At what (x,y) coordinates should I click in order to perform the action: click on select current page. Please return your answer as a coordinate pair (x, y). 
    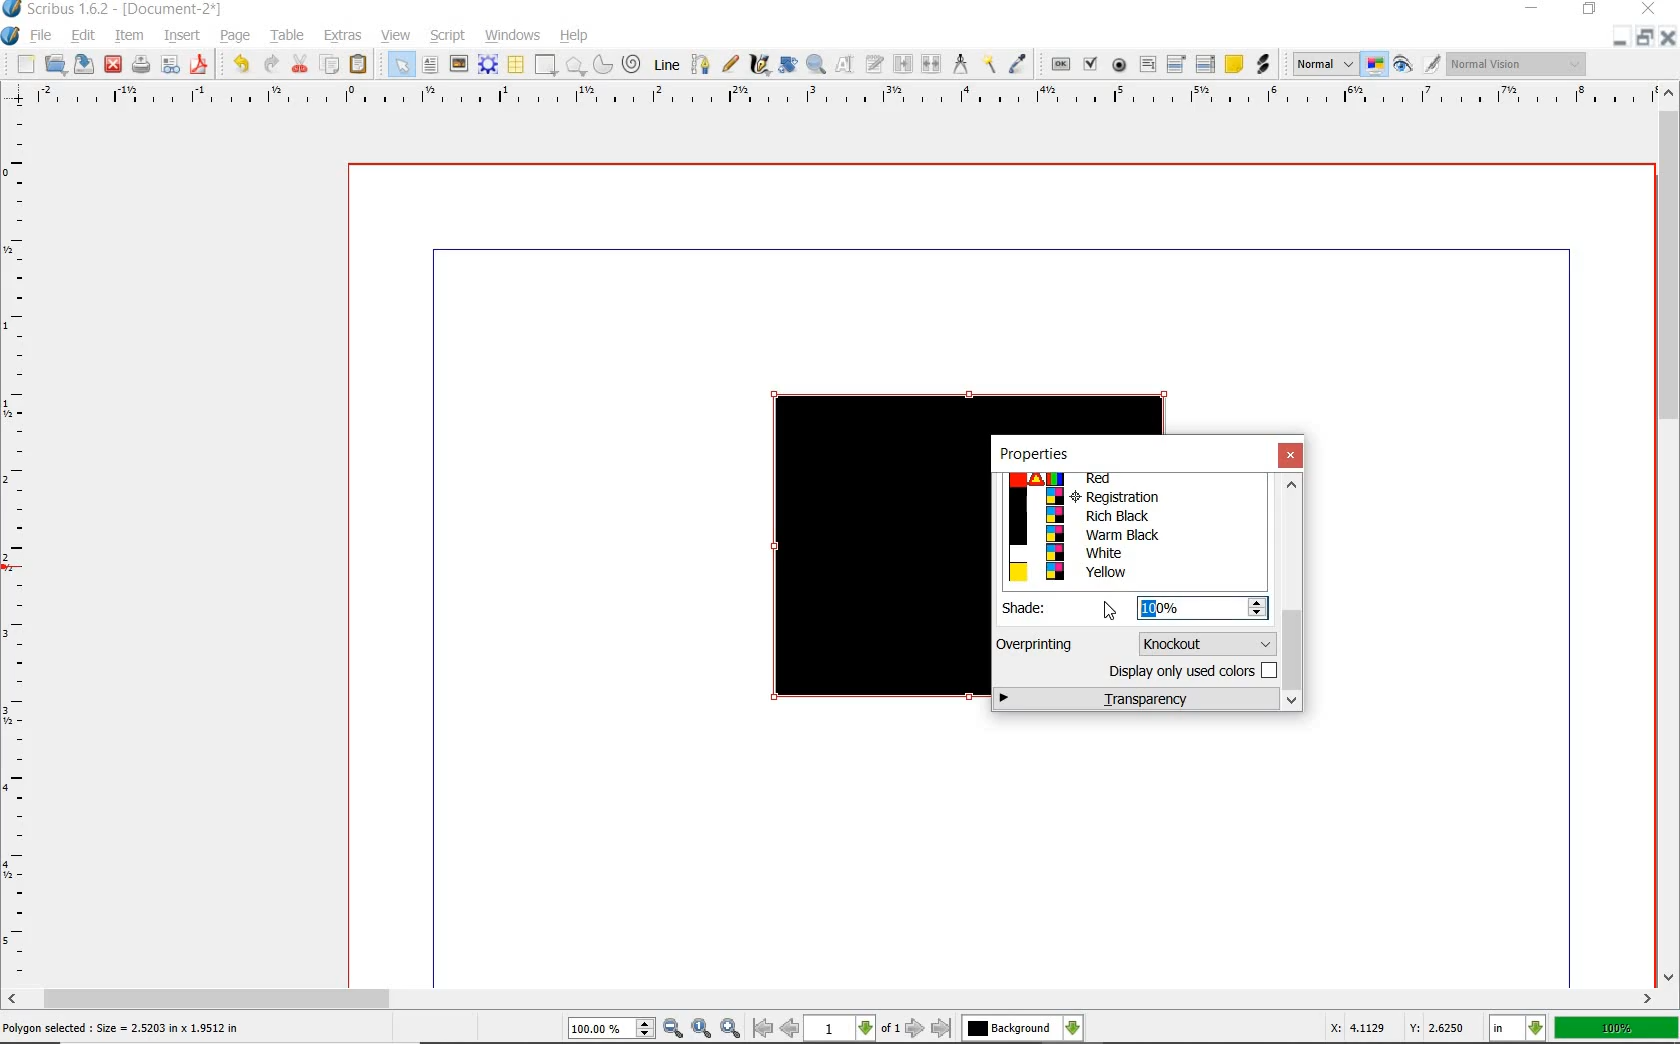
    Looking at the image, I should click on (852, 1029).